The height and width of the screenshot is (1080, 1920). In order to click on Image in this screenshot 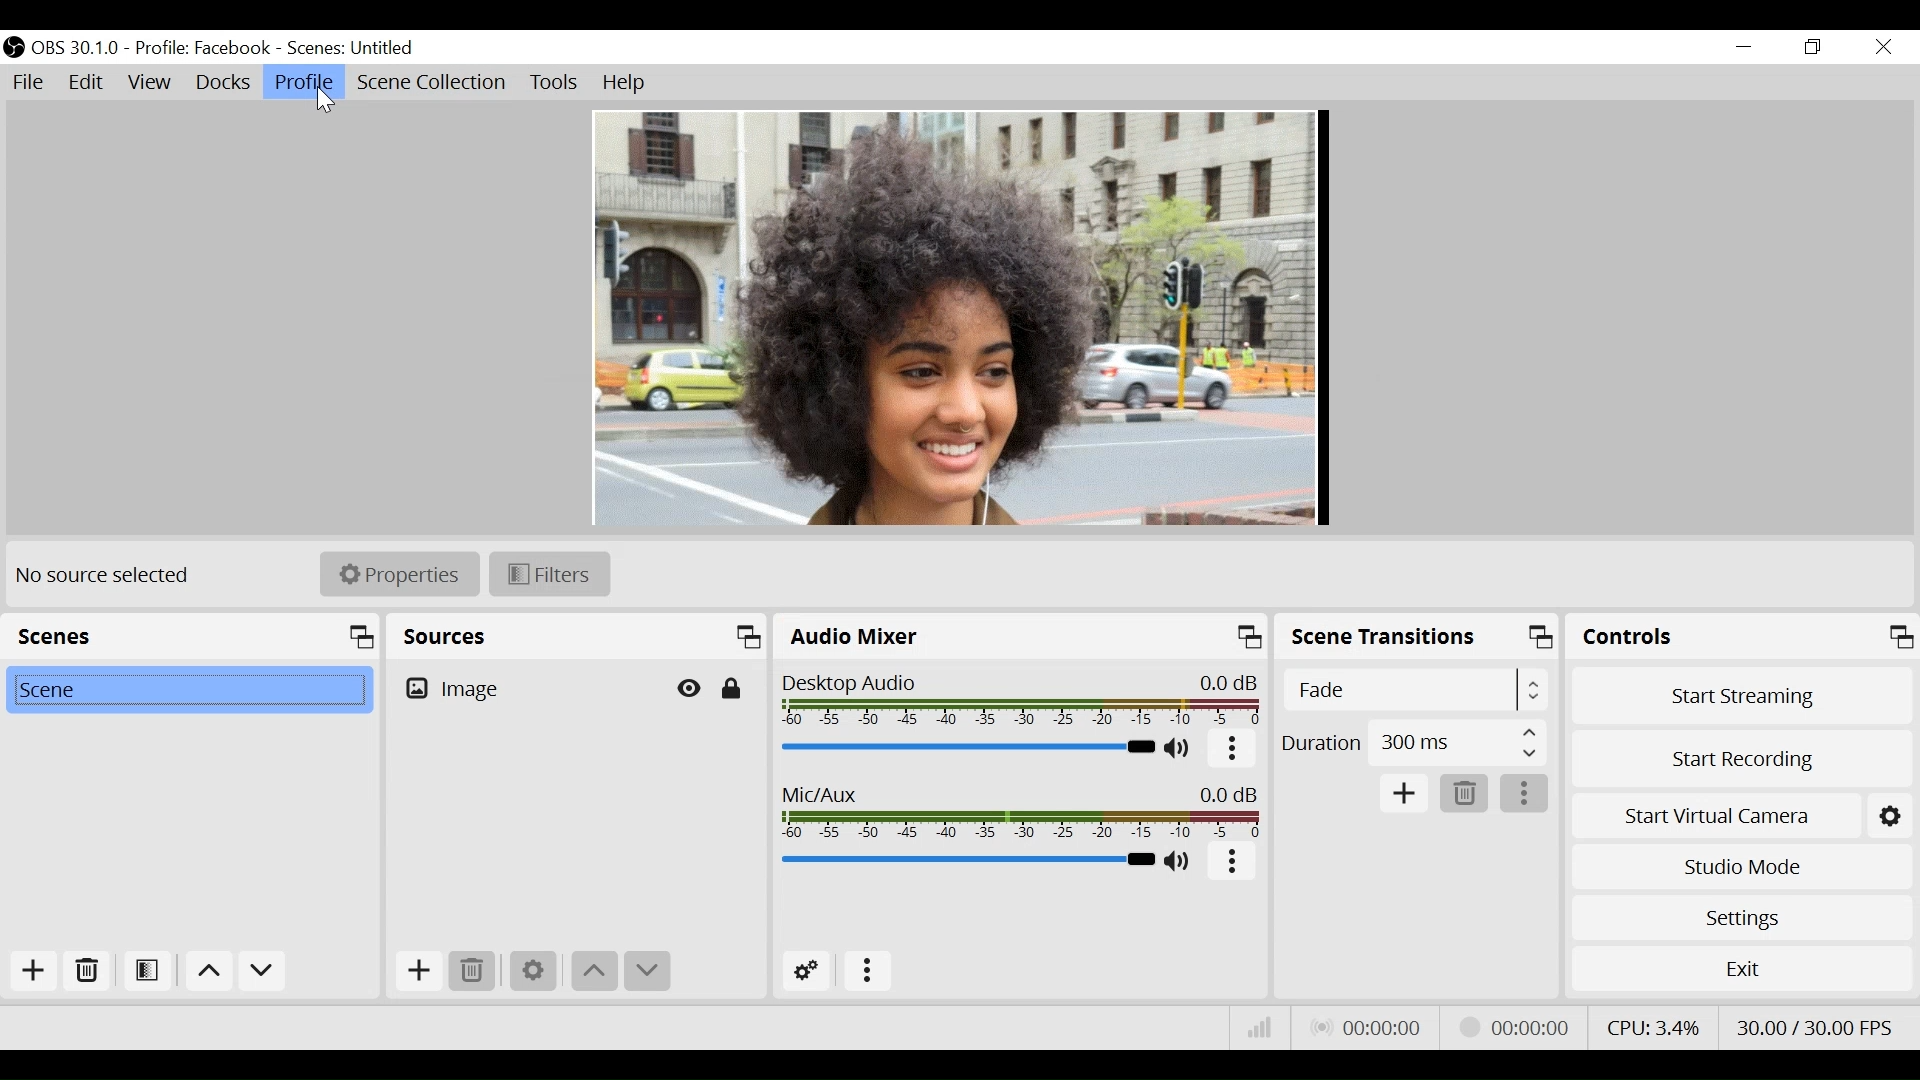, I will do `click(527, 687)`.